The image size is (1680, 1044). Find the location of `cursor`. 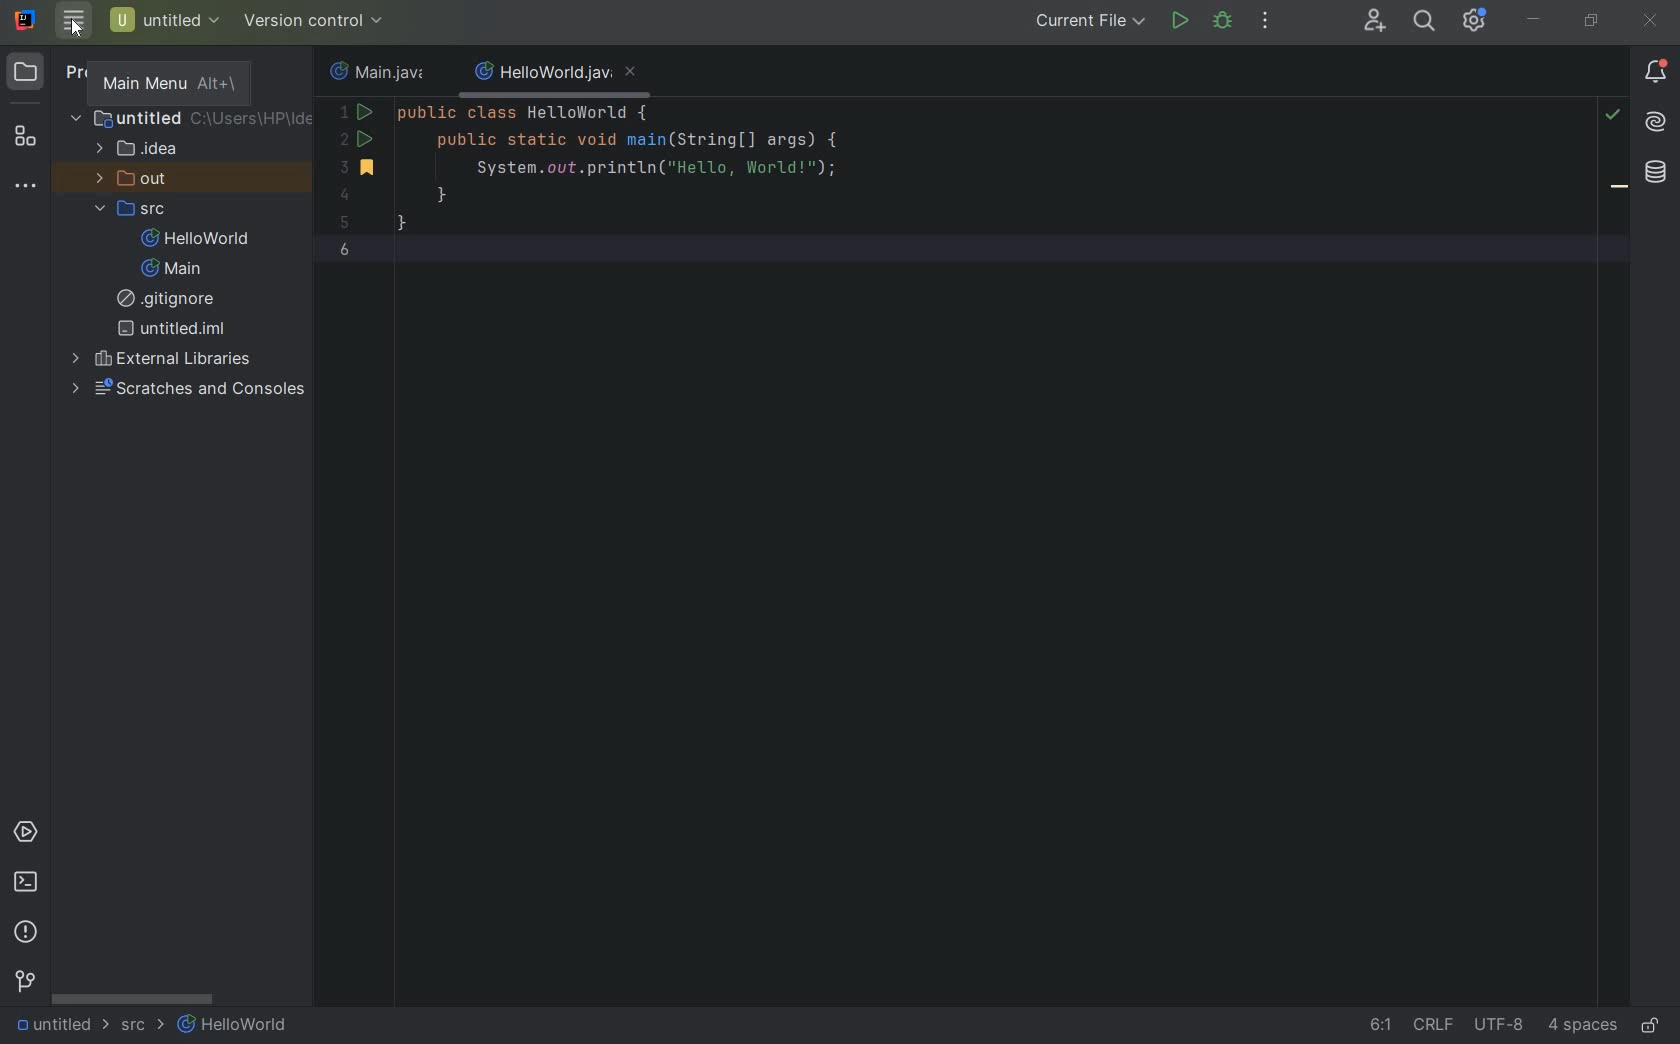

cursor is located at coordinates (76, 30).